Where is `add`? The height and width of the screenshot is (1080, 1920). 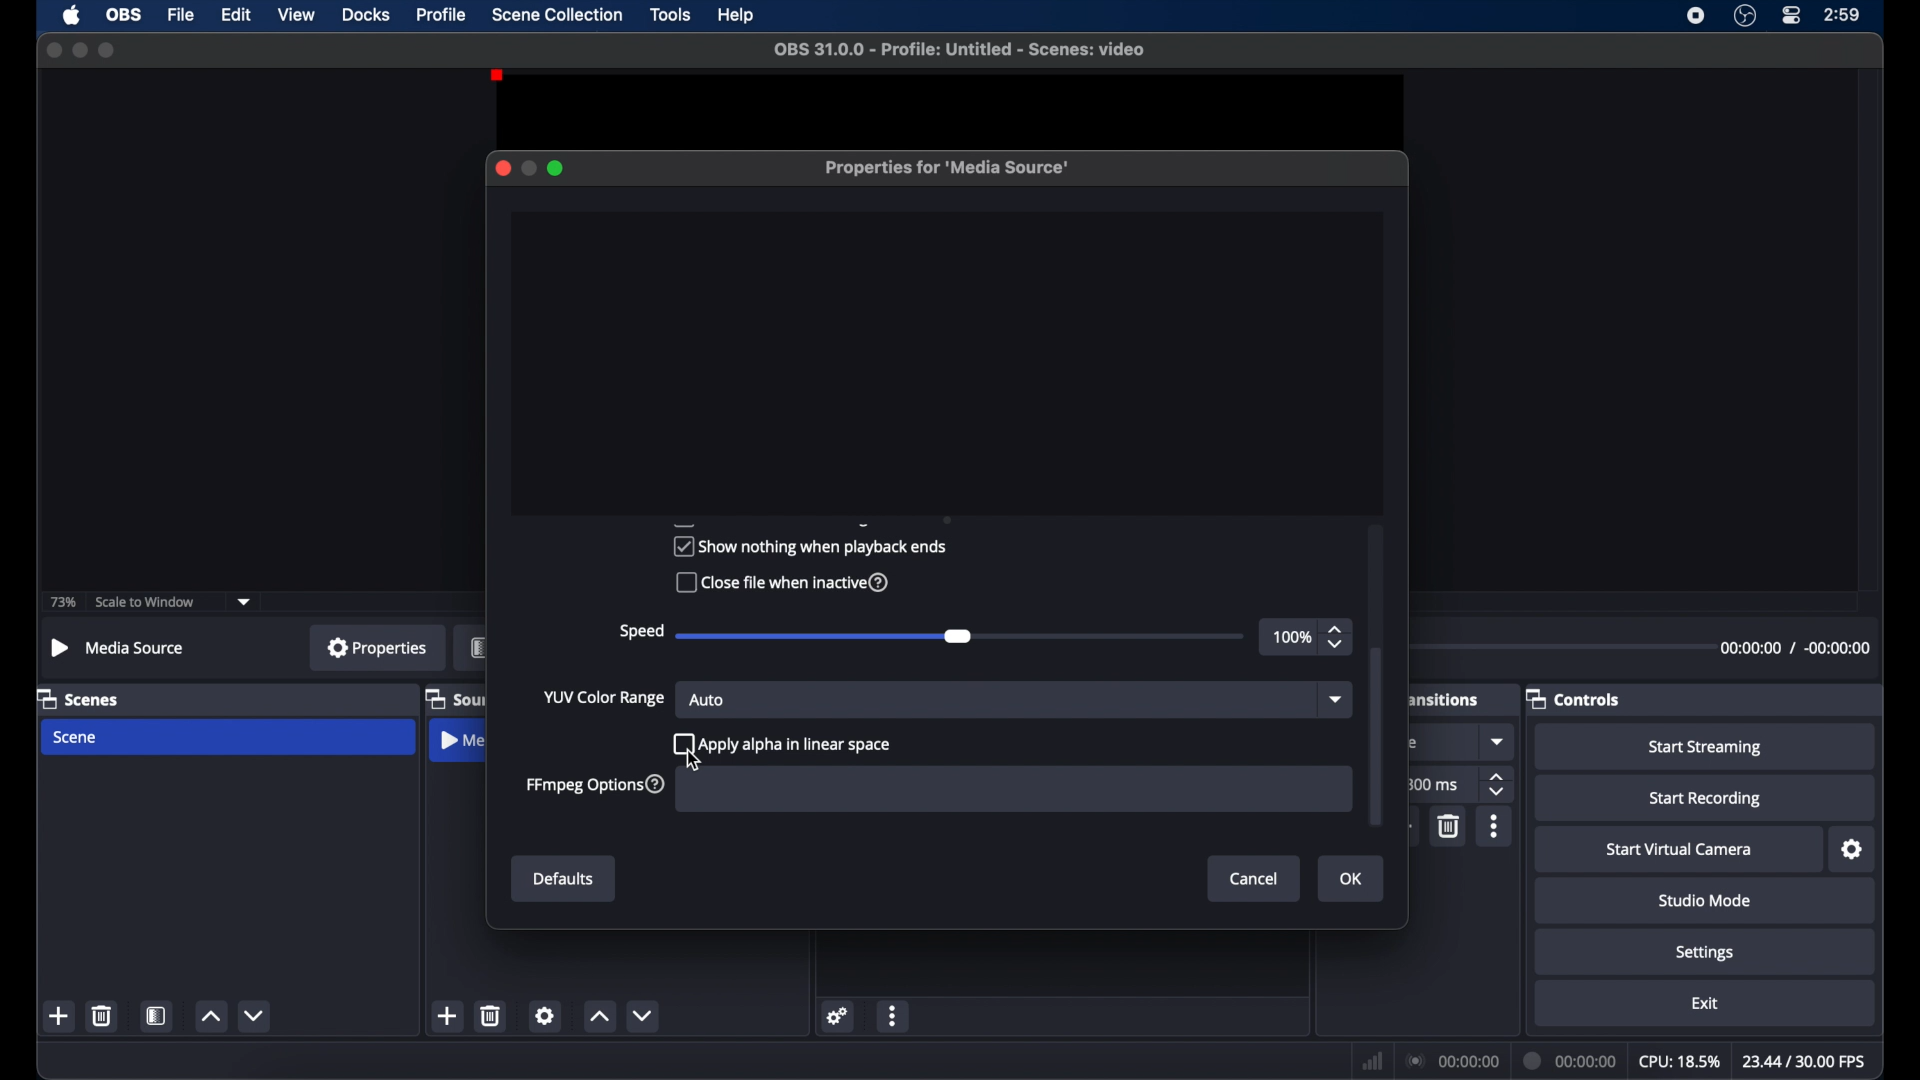
add is located at coordinates (448, 1015).